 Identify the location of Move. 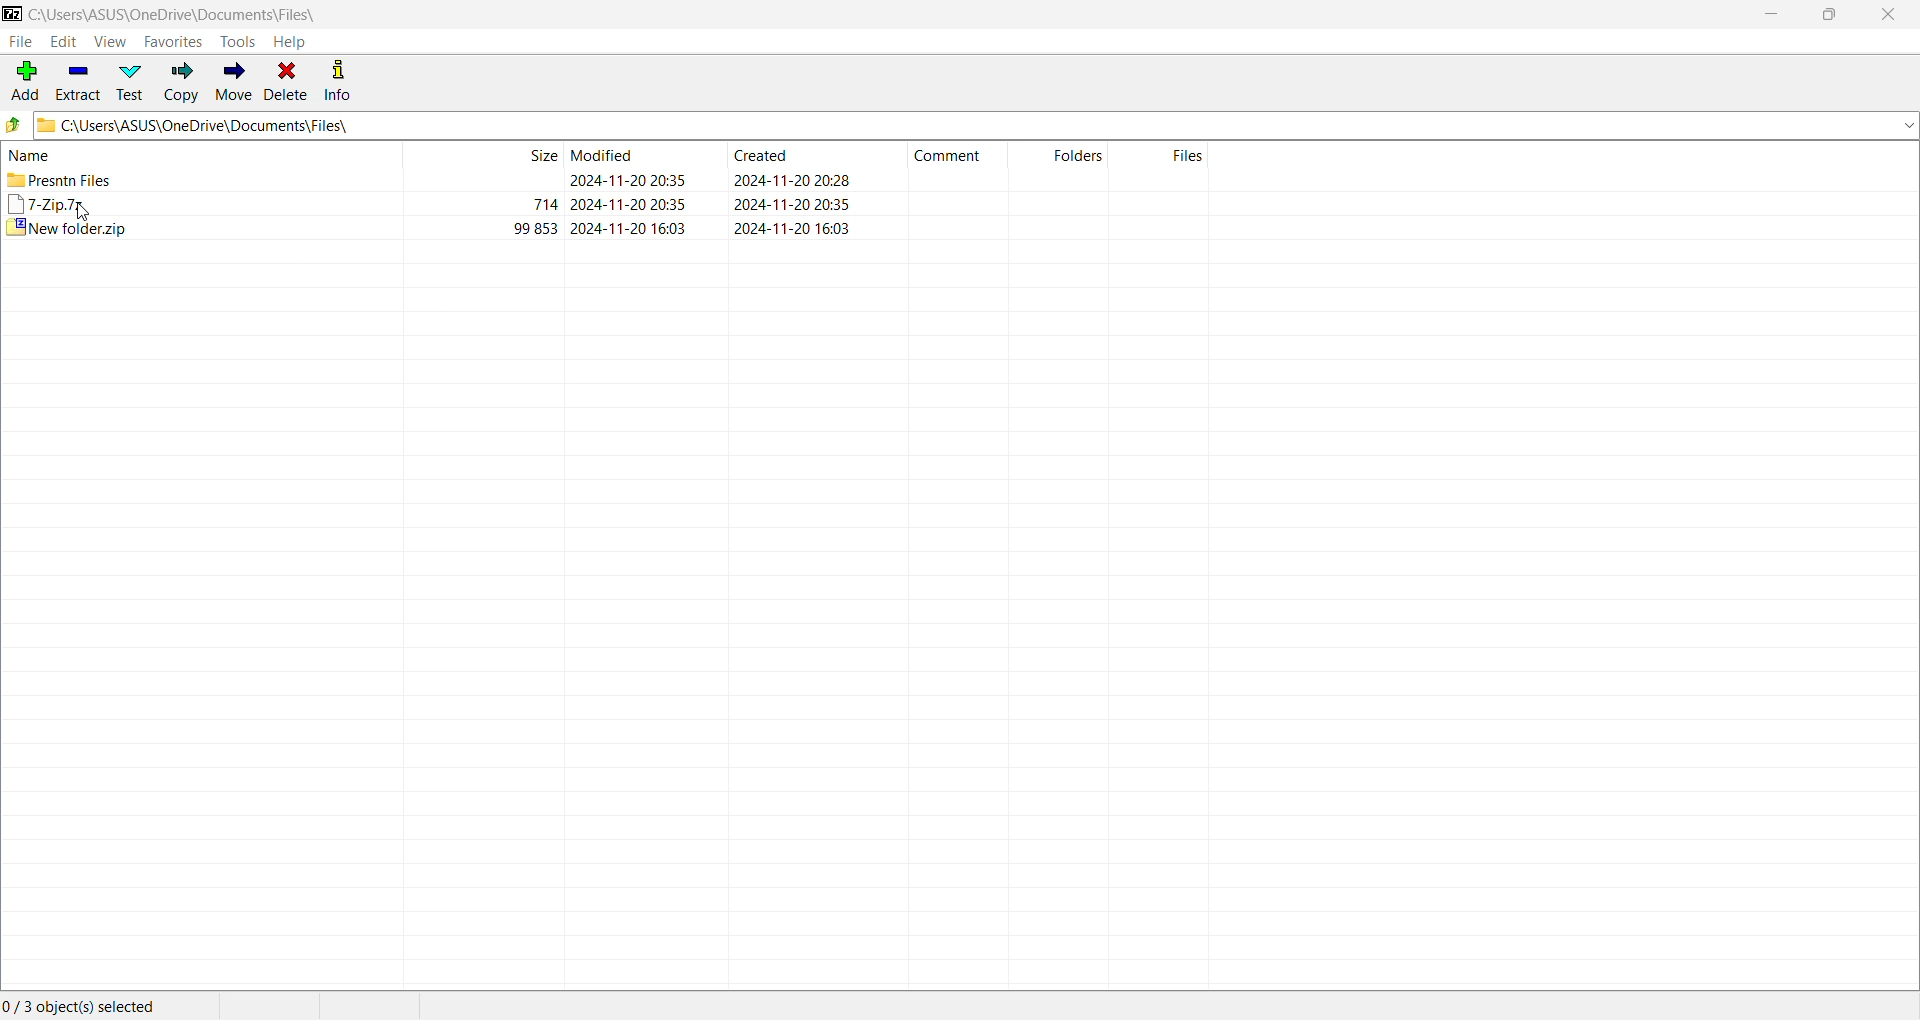
(234, 79).